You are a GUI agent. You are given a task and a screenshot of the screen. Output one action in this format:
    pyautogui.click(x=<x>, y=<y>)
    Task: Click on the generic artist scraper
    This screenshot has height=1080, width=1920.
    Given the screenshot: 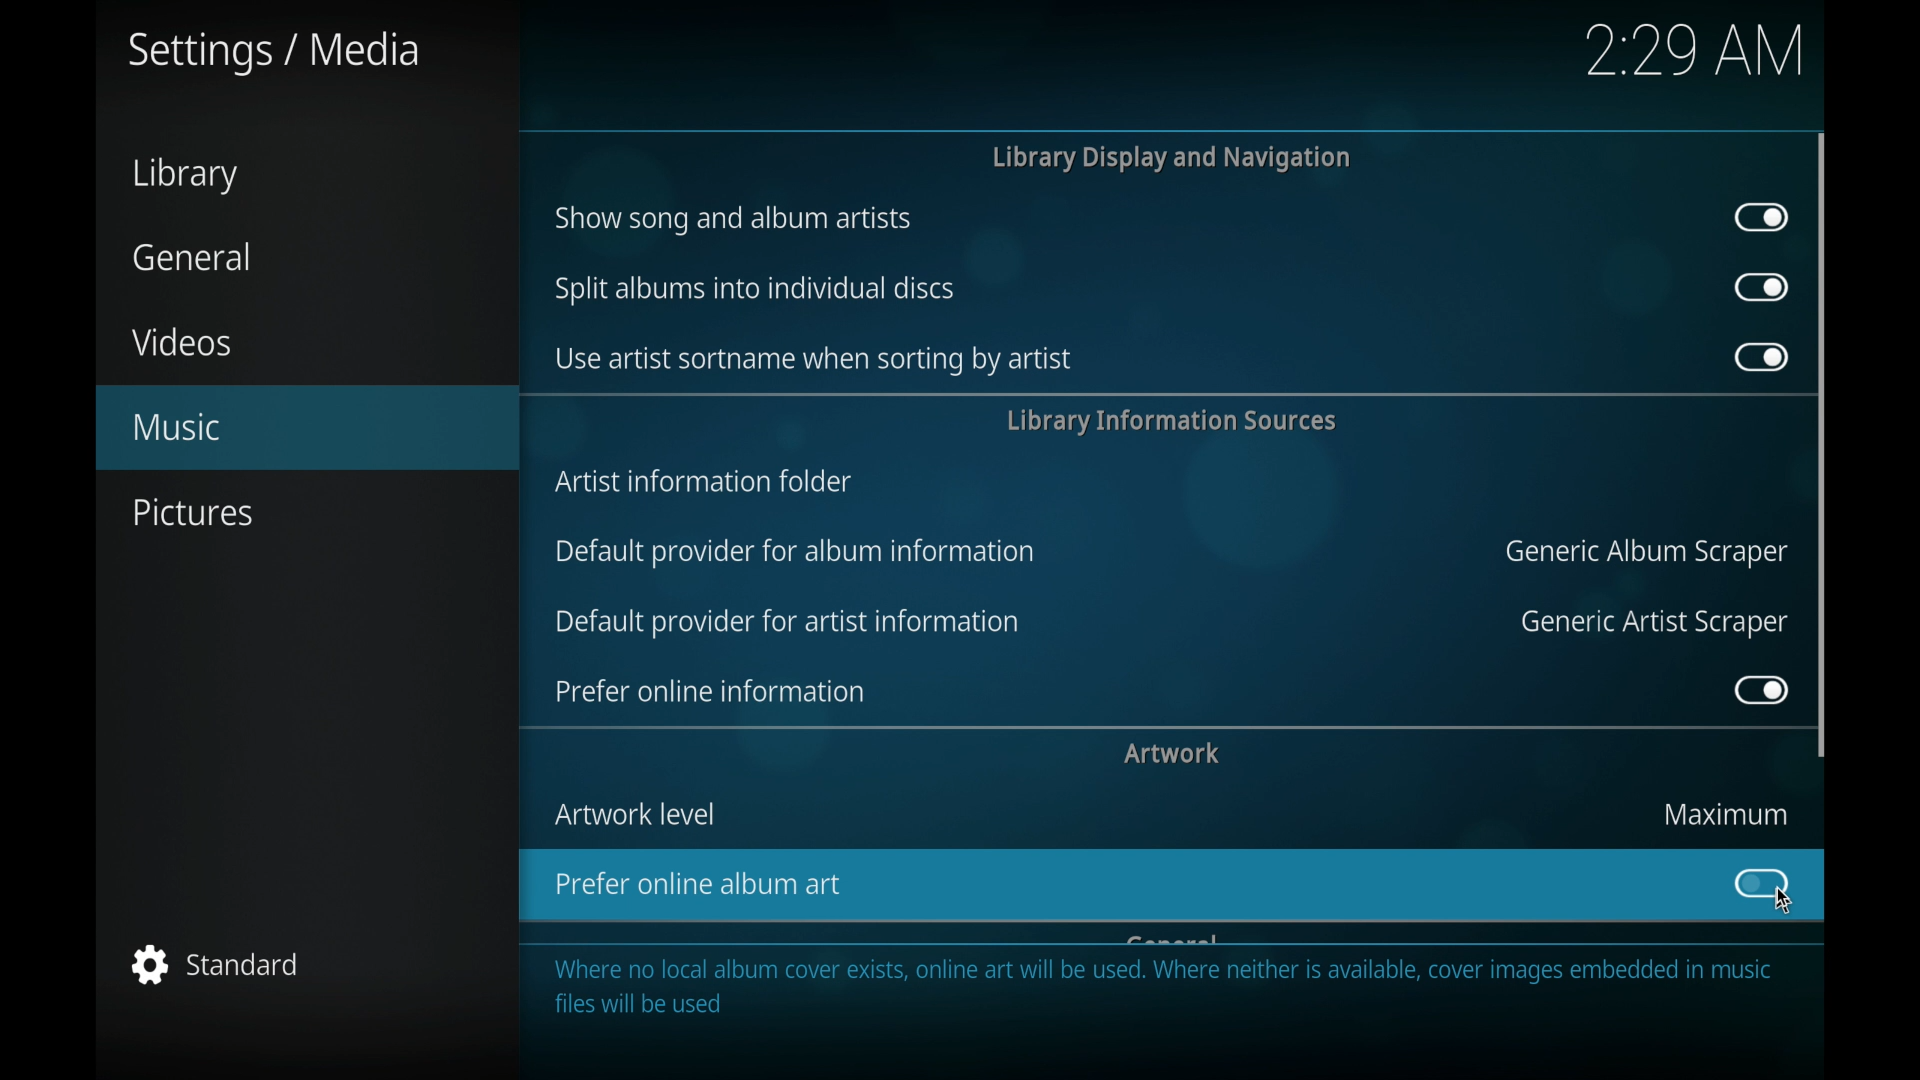 What is the action you would take?
    pyautogui.click(x=1651, y=623)
    